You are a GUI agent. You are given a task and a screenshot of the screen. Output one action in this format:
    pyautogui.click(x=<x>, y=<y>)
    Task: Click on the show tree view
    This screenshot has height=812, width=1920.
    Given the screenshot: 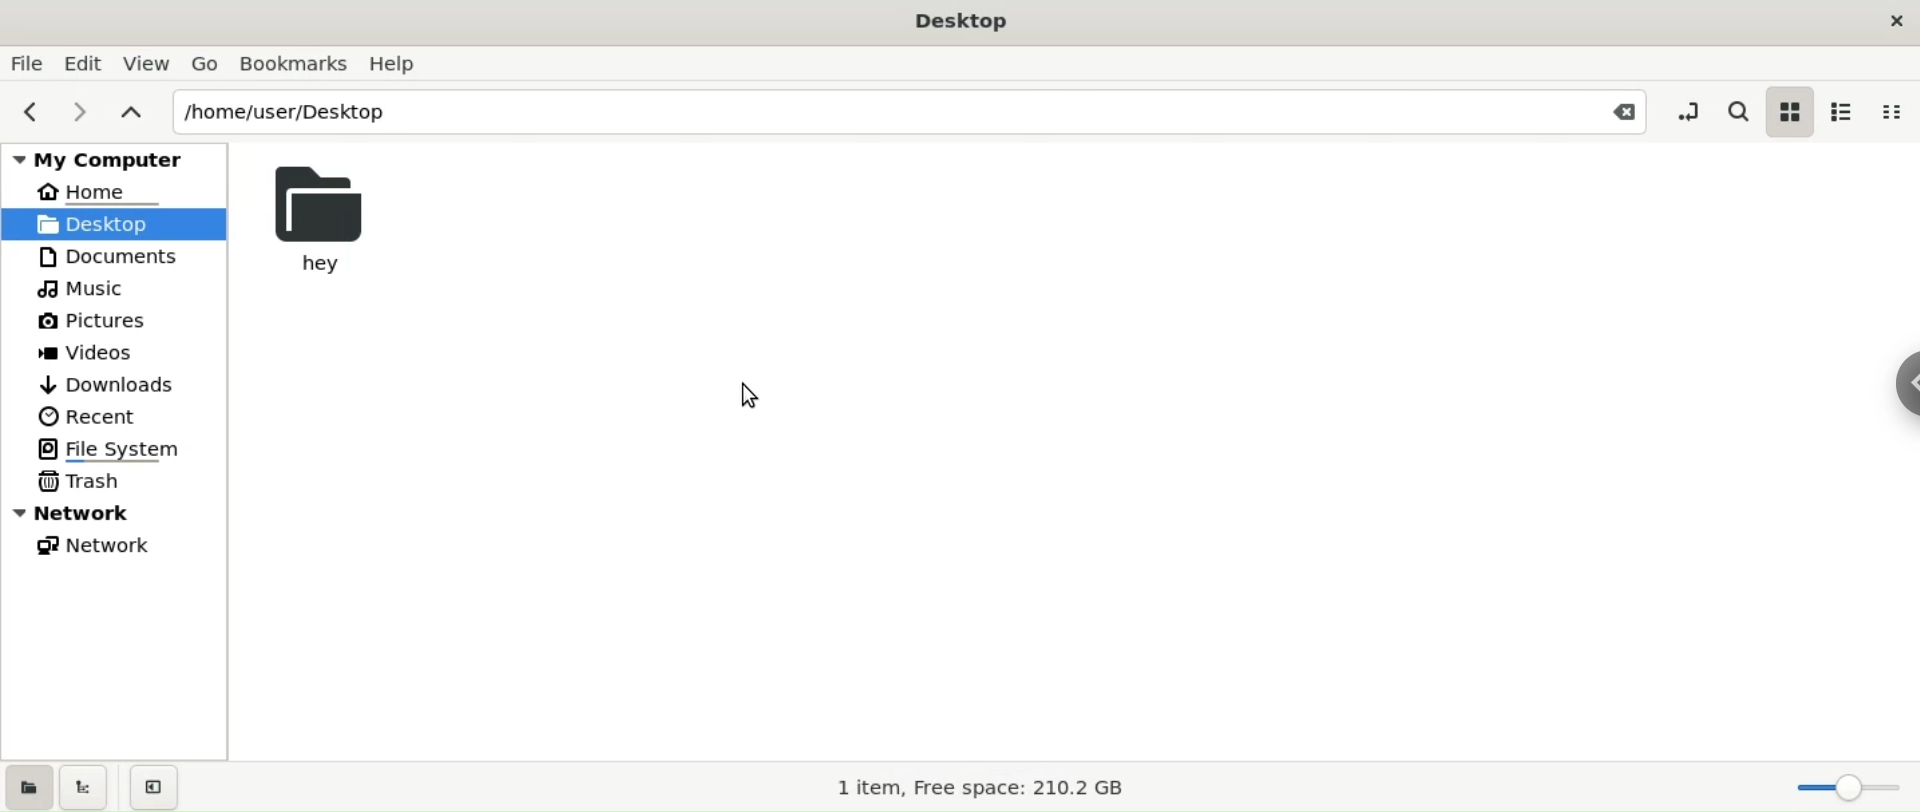 What is the action you would take?
    pyautogui.click(x=91, y=788)
    